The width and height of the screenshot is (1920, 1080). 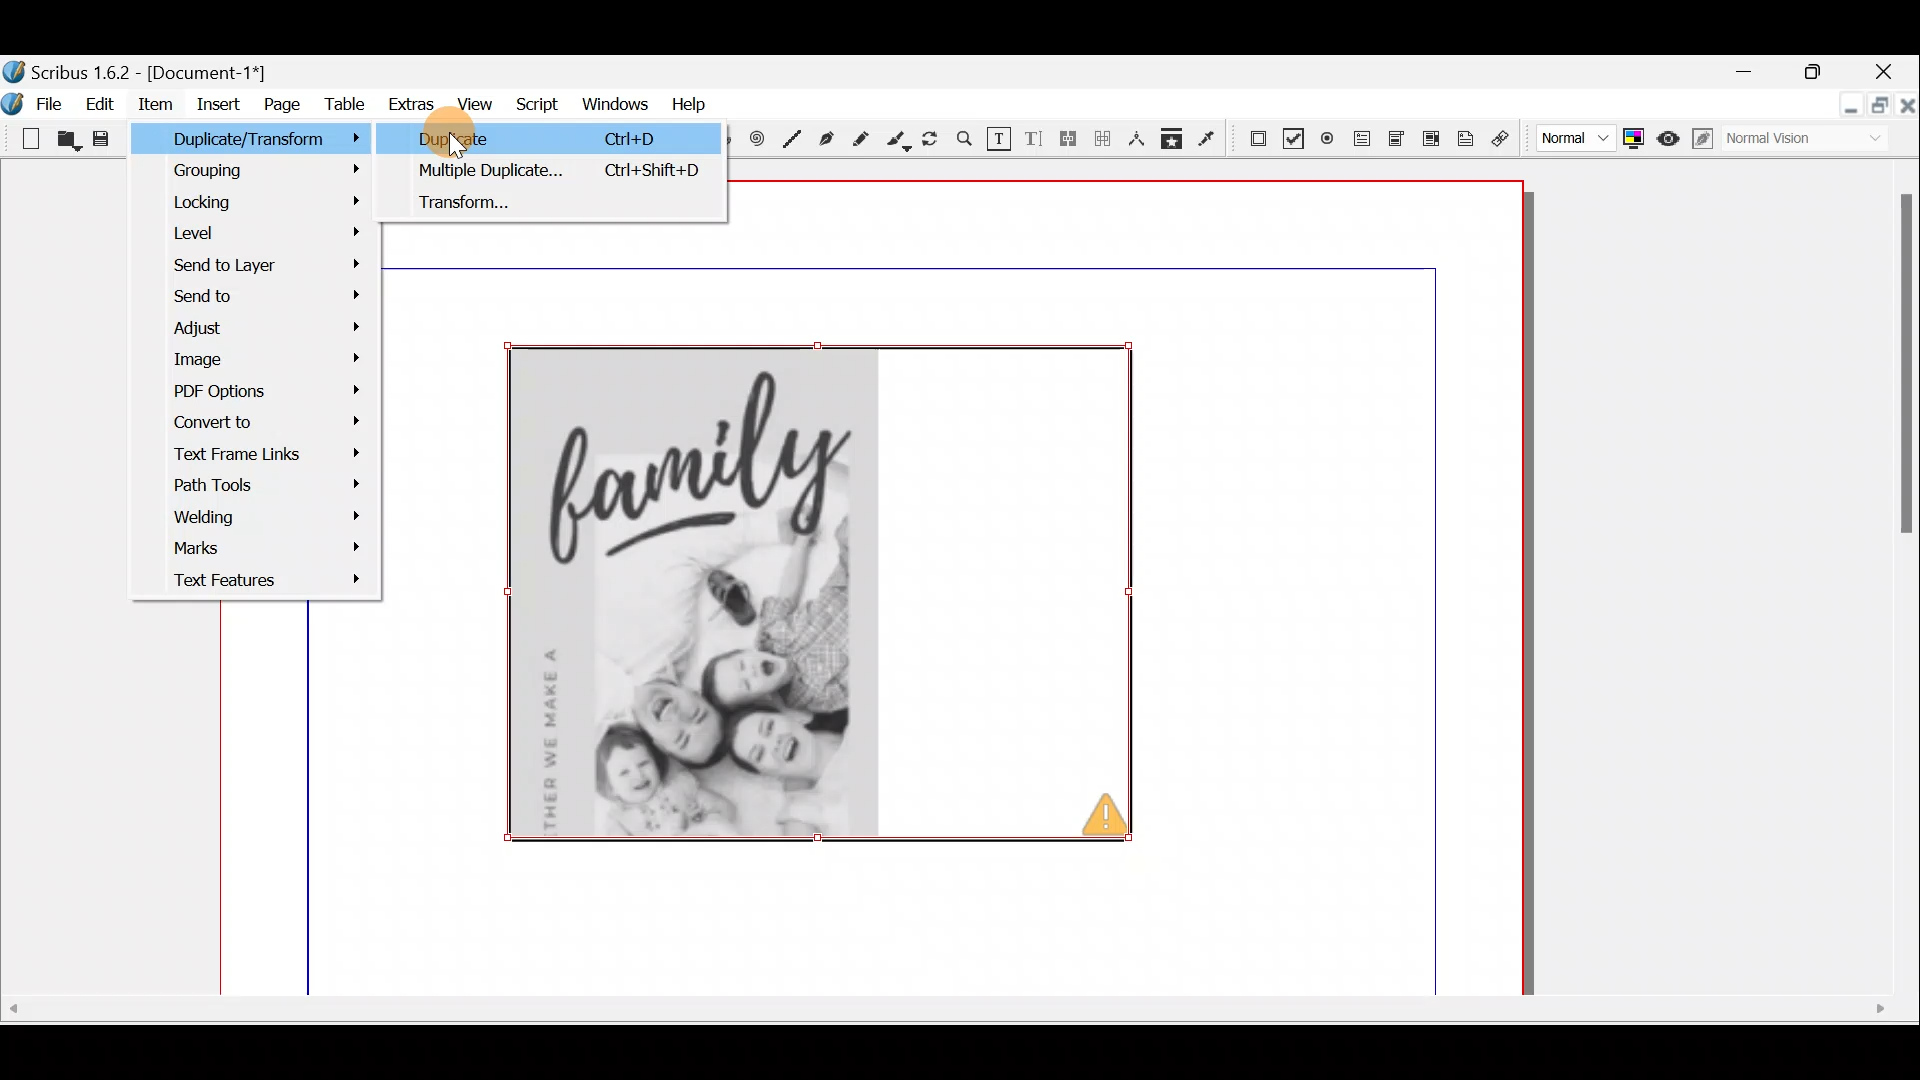 I want to click on Edit in preview mode, so click(x=1706, y=142).